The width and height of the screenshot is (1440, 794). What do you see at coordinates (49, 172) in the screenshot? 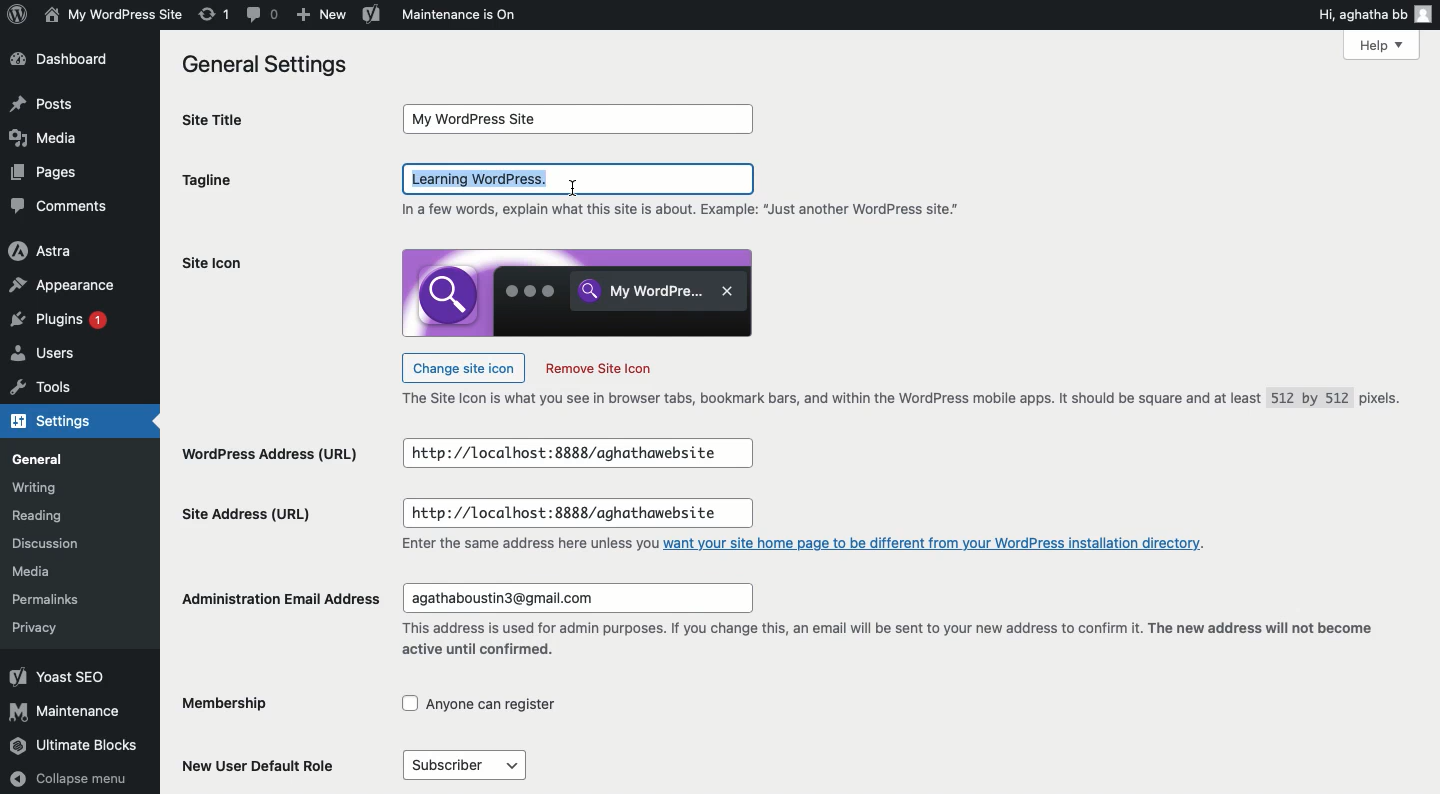
I see `Pages` at bounding box center [49, 172].